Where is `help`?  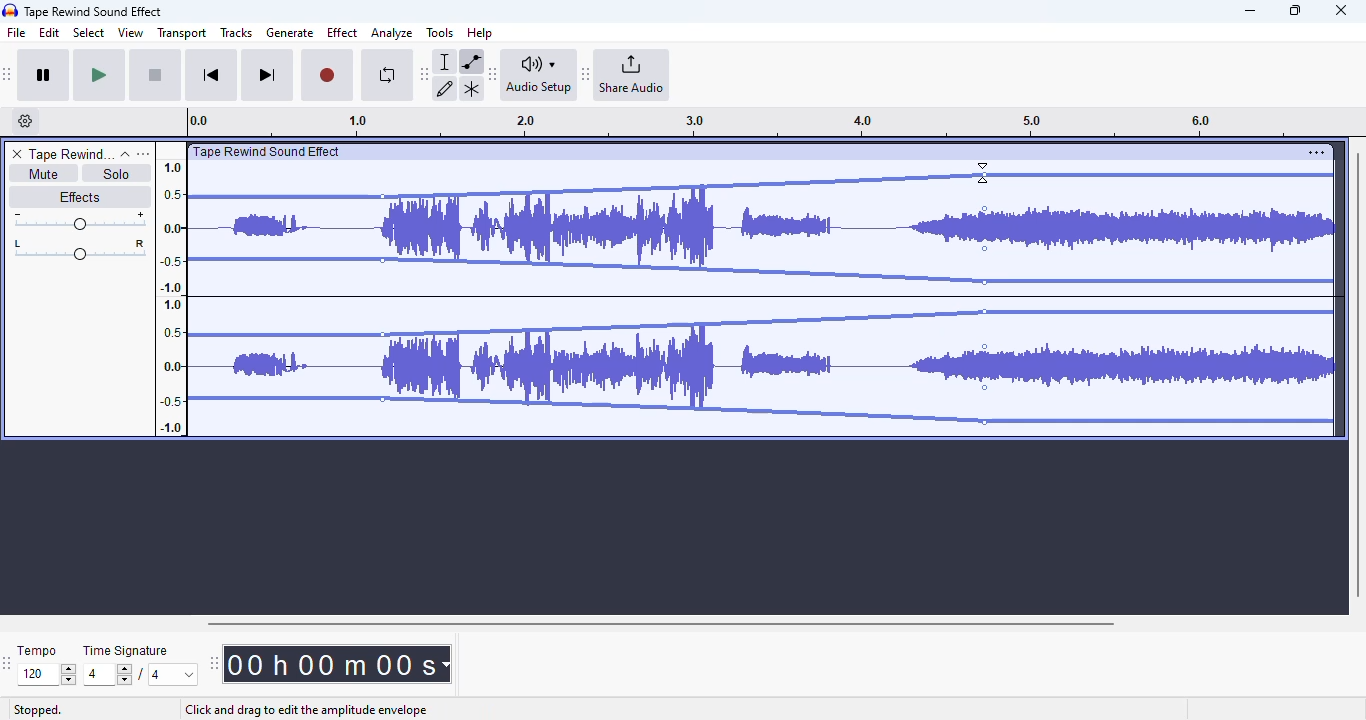
help is located at coordinates (480, 32).